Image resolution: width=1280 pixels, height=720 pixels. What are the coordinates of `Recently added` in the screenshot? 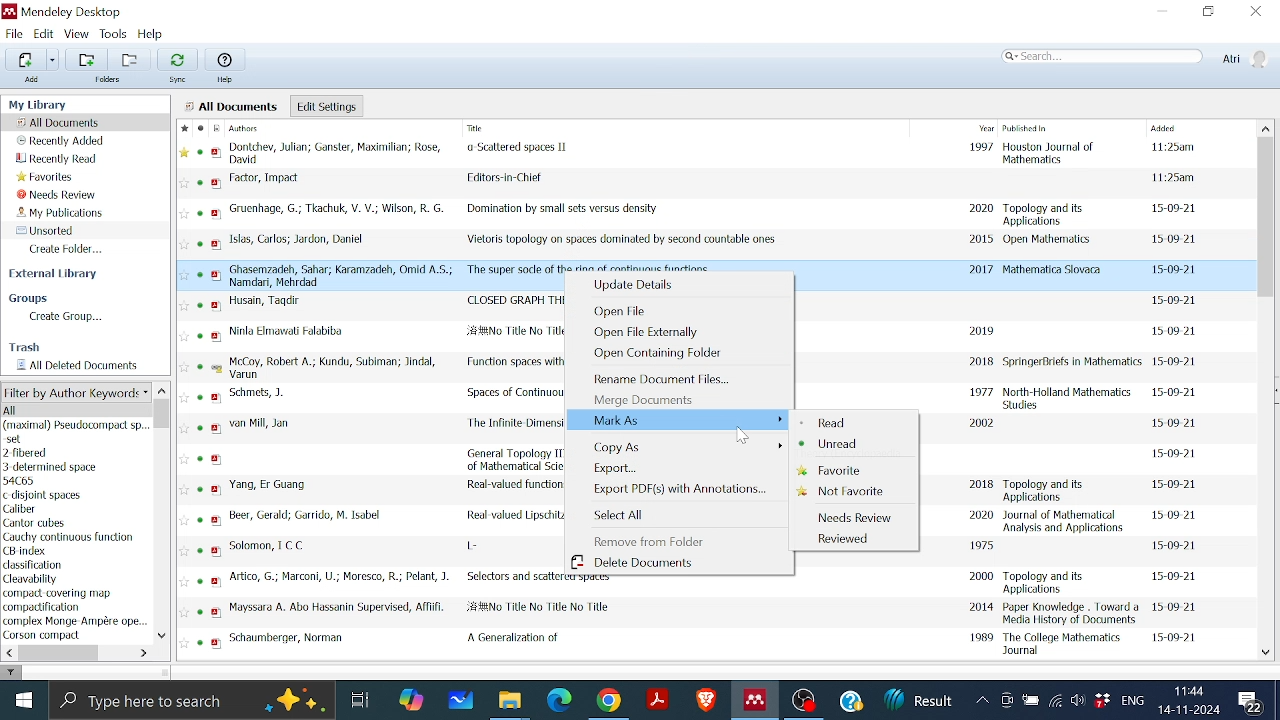 It's located at (63, 141).